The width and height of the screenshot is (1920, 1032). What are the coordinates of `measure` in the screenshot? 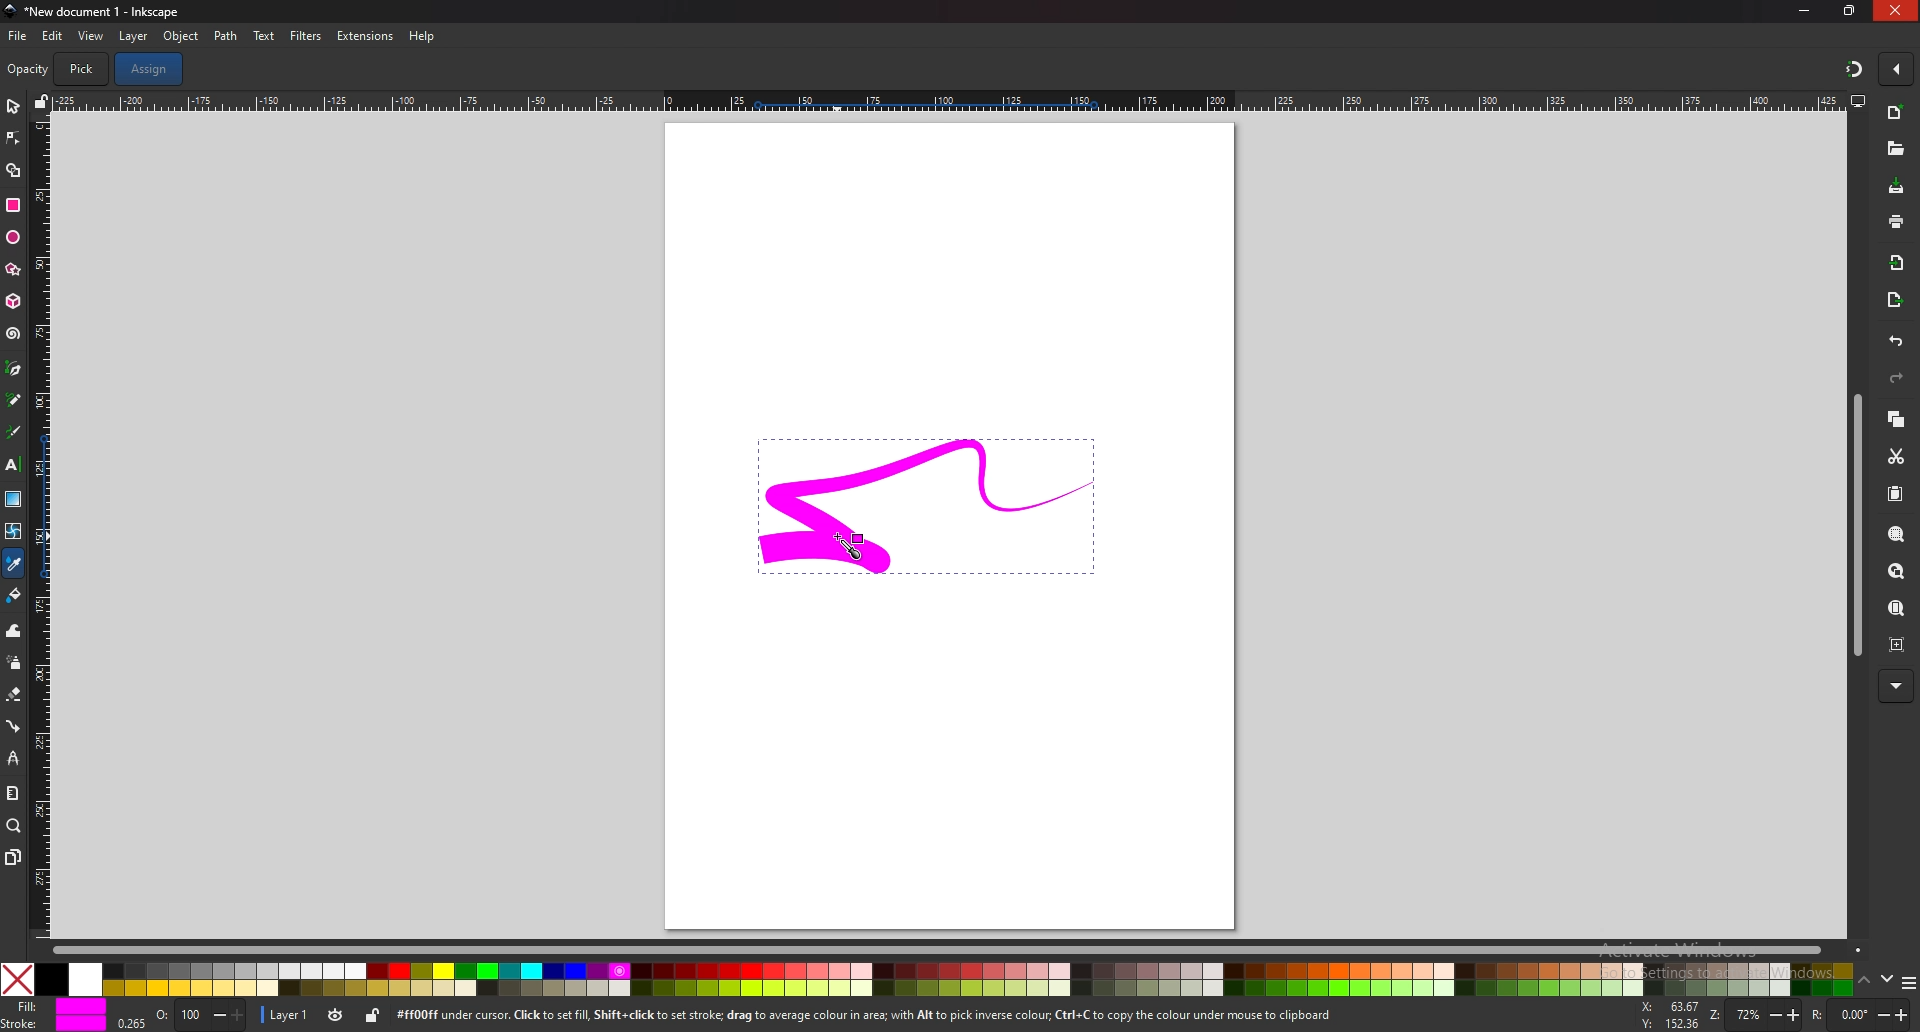 It's located at (13, 792).